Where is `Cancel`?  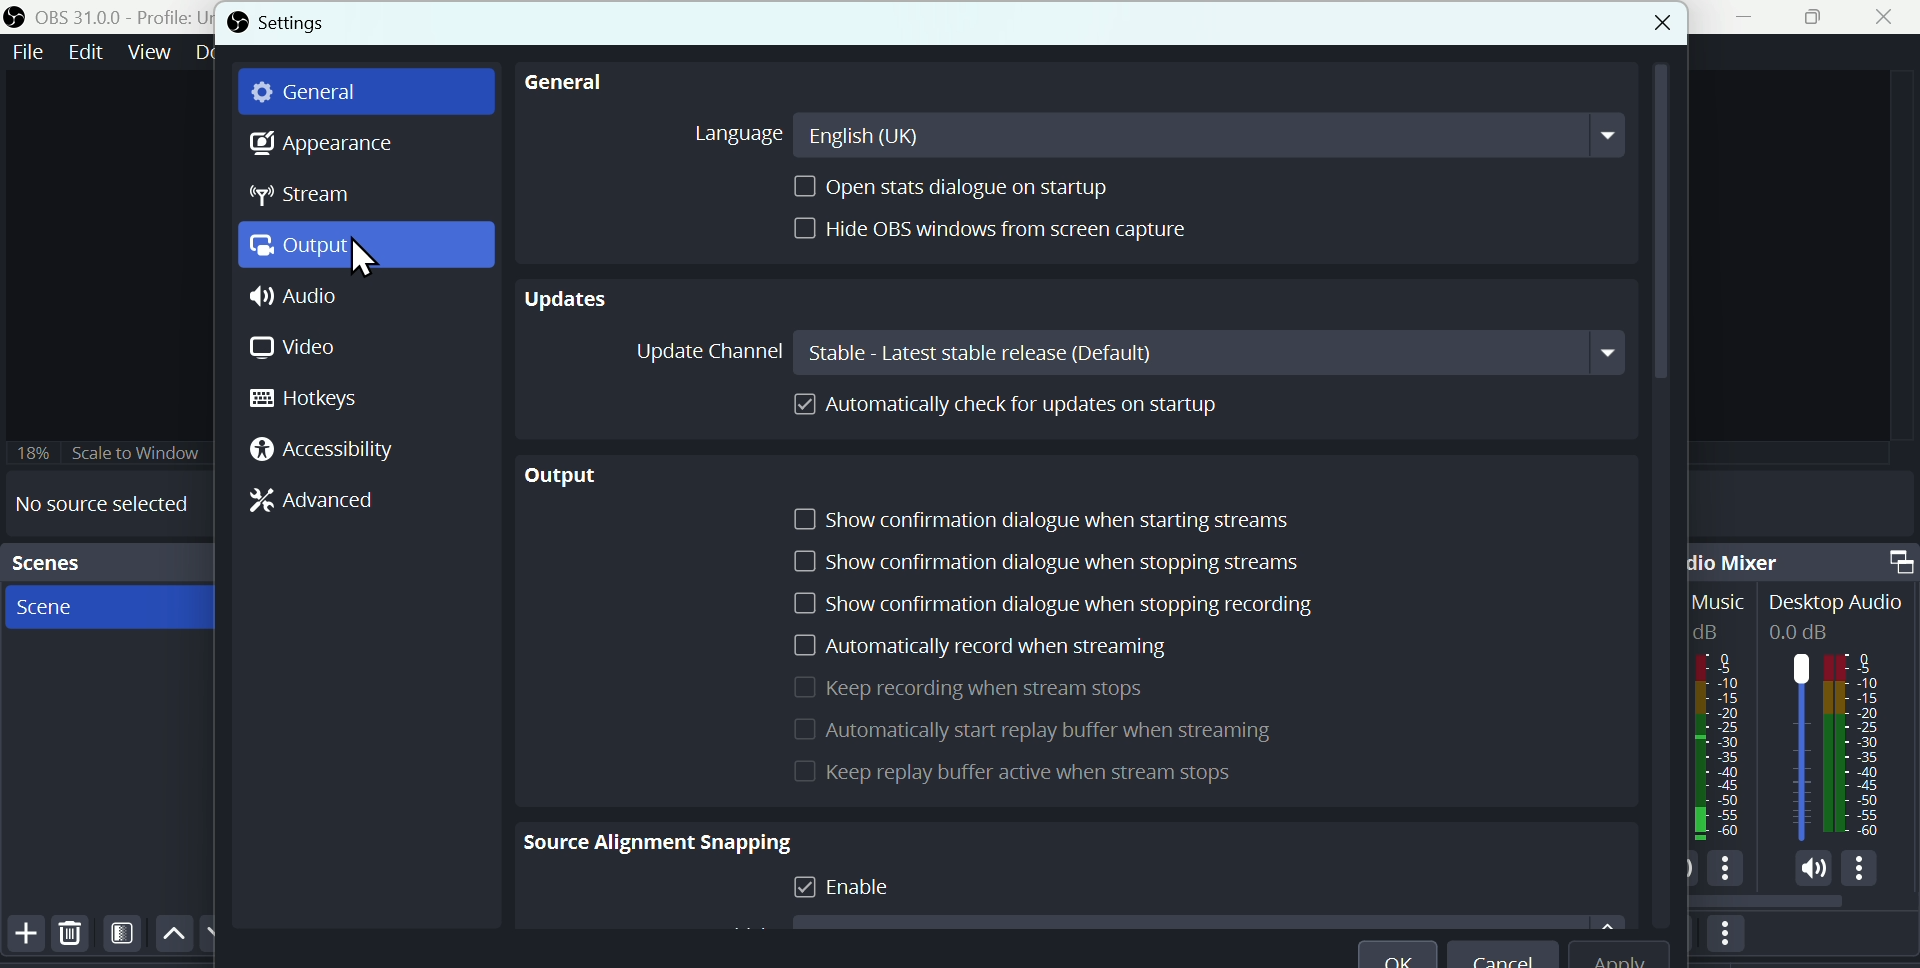 Cancel is located at coordinates (1507, 956).